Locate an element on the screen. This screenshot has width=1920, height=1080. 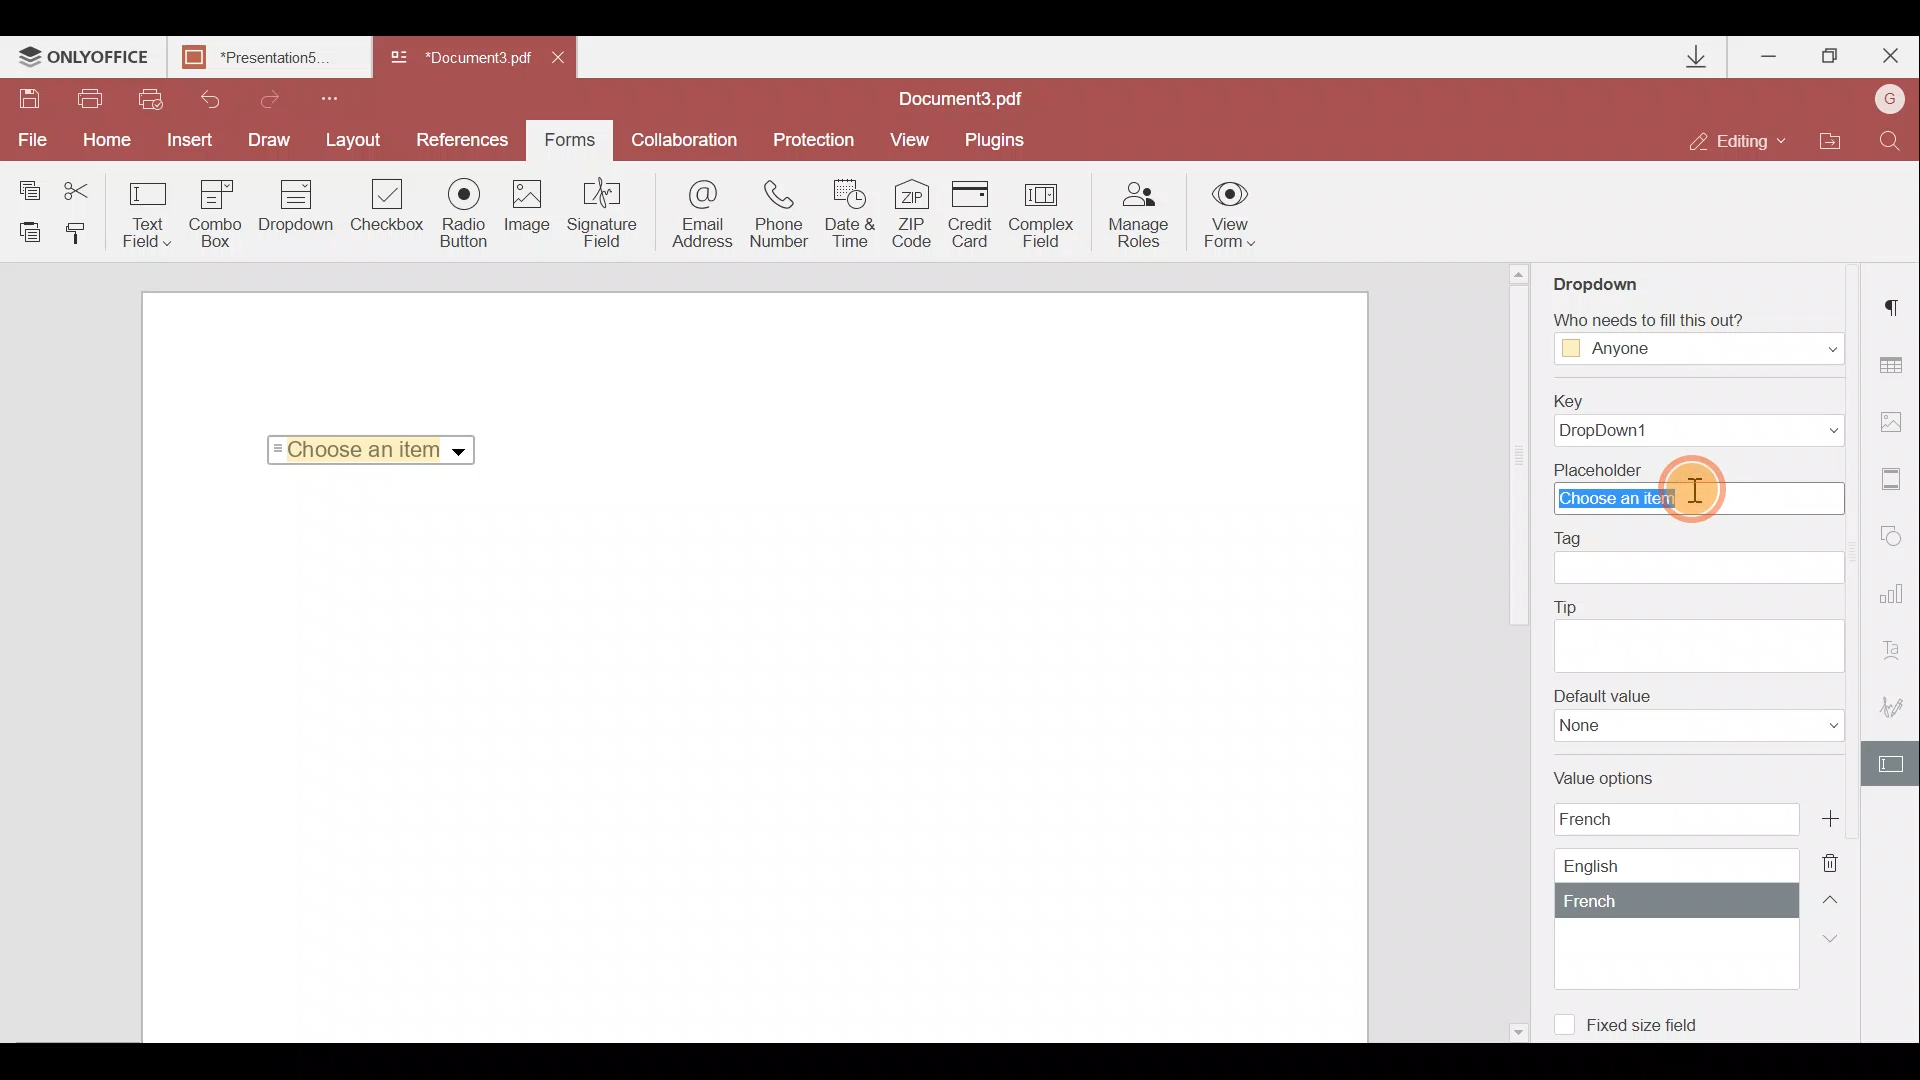
Shapes settings is located at coordinates (1895, 540).